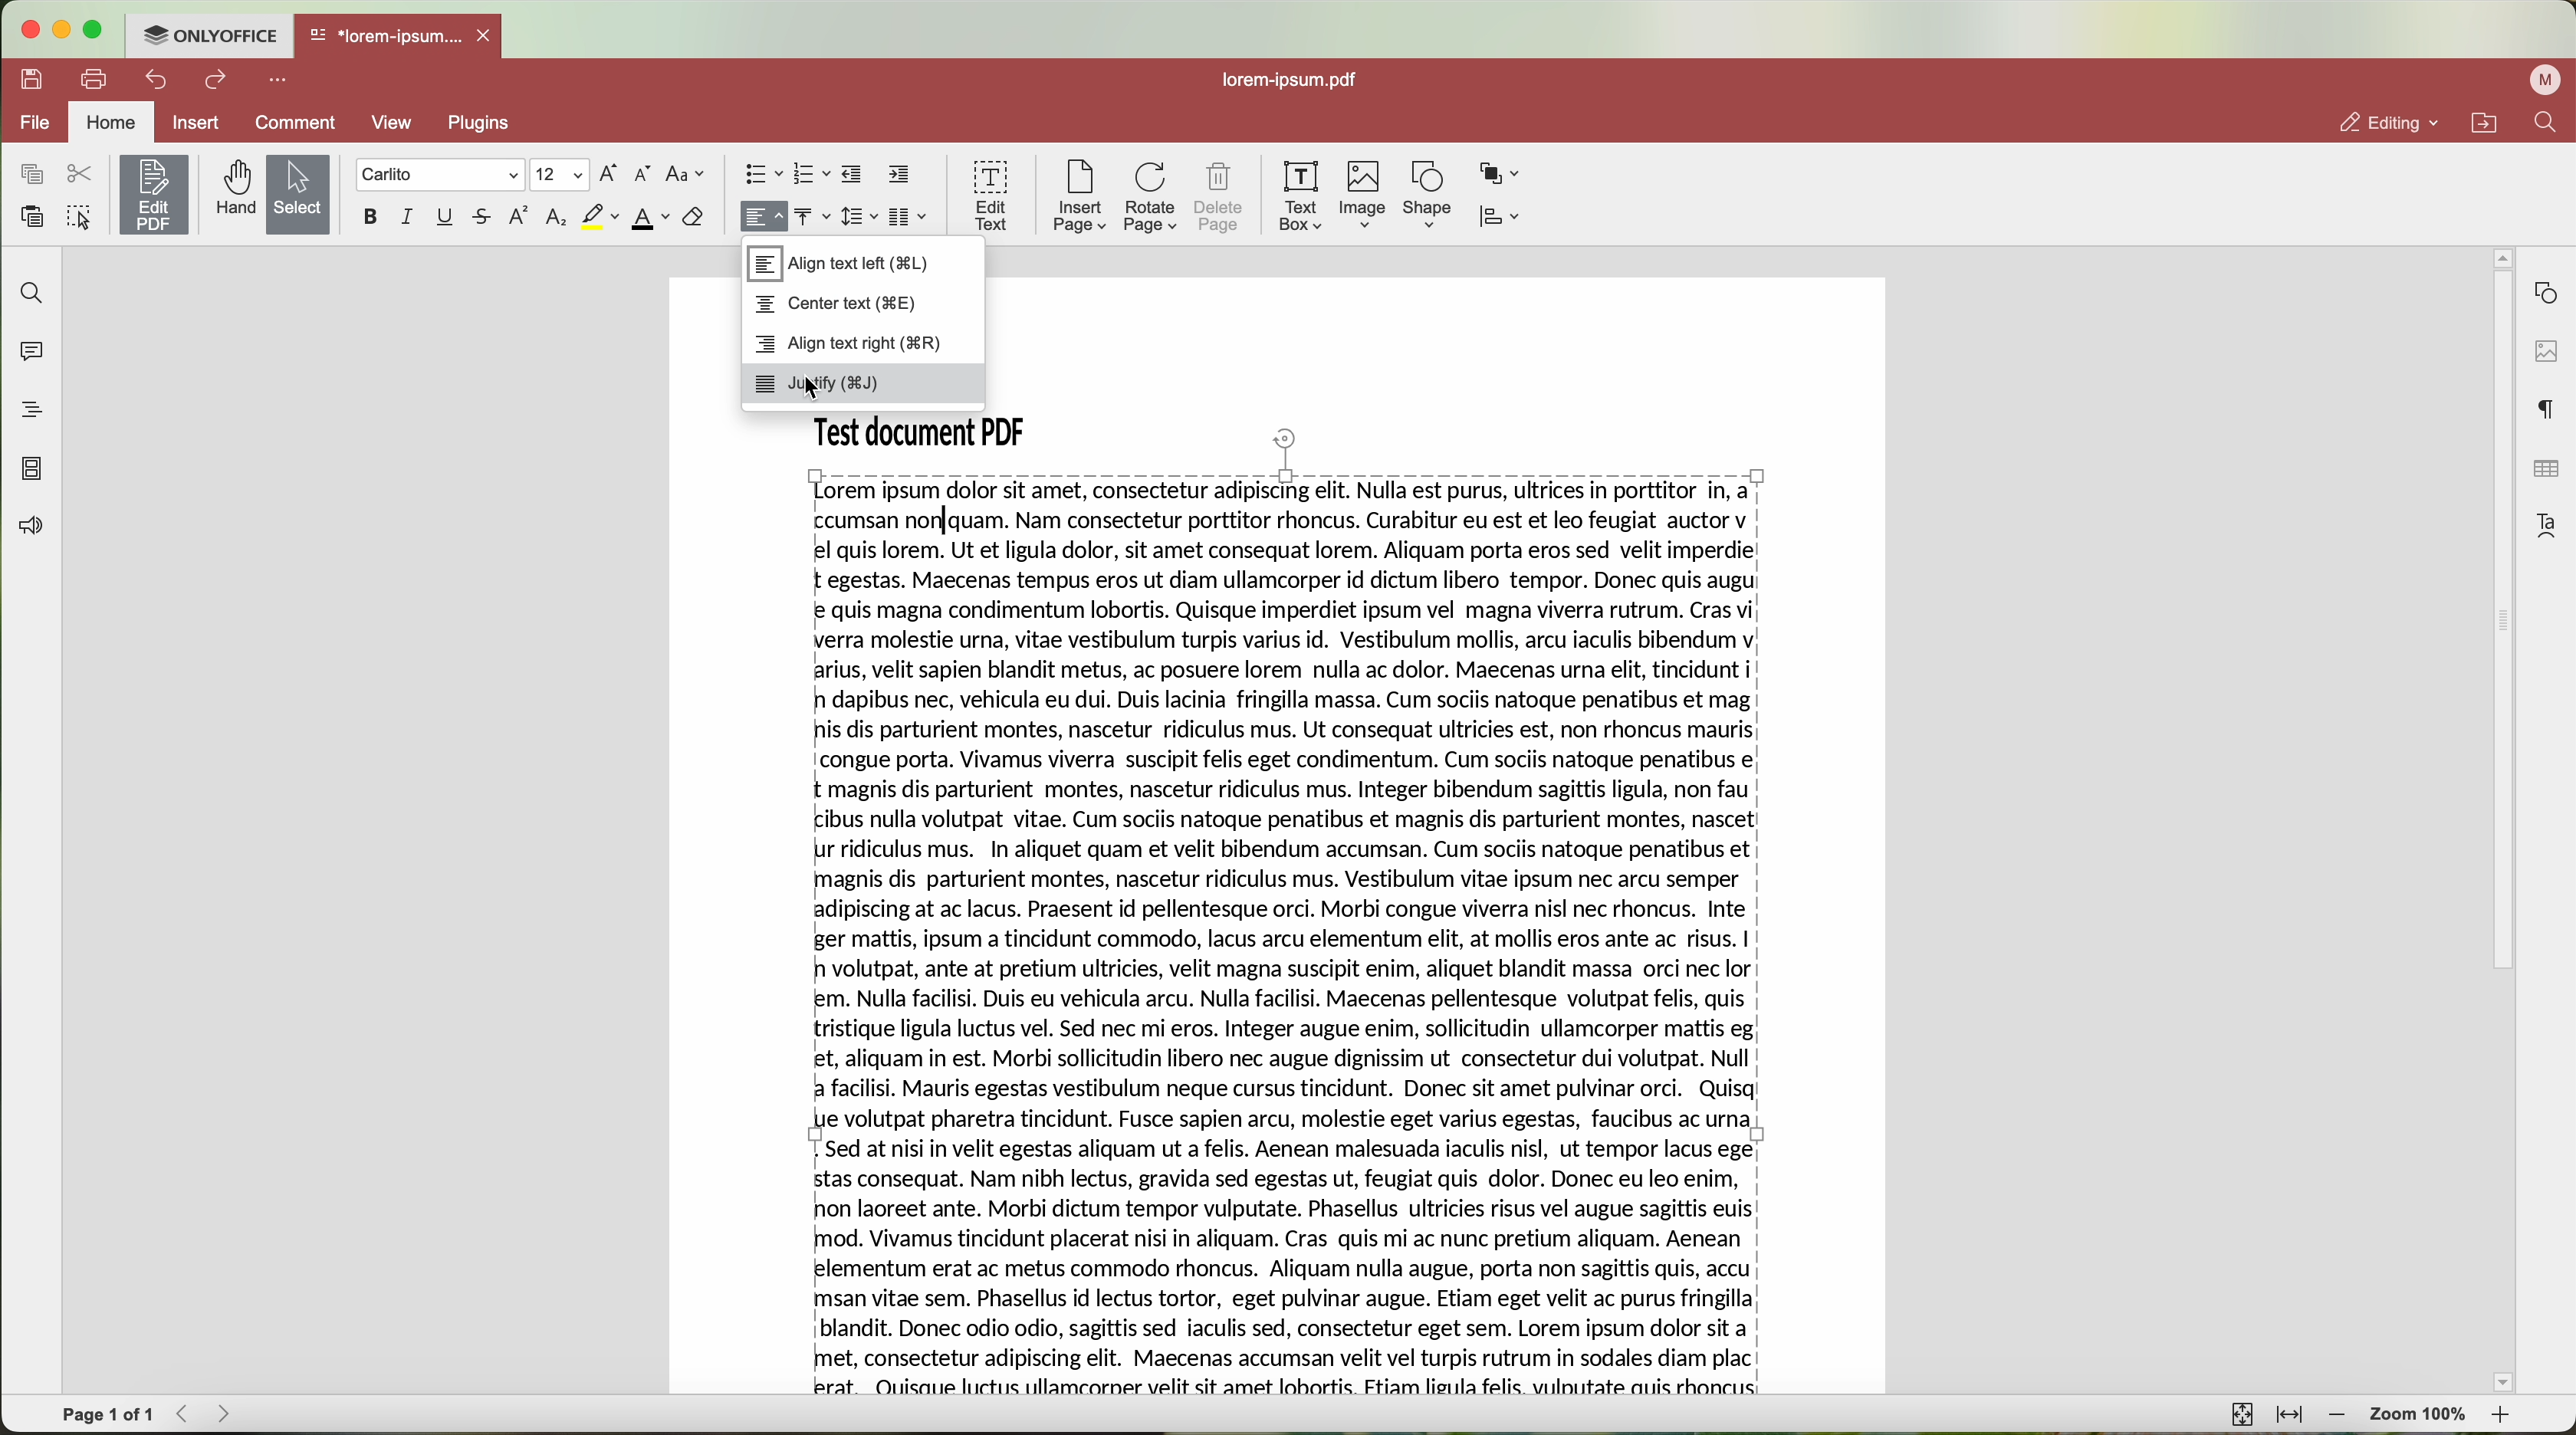  Describe the element at coordinates (32, 469) in the screenshot. I see `page thumbnails` at that location.